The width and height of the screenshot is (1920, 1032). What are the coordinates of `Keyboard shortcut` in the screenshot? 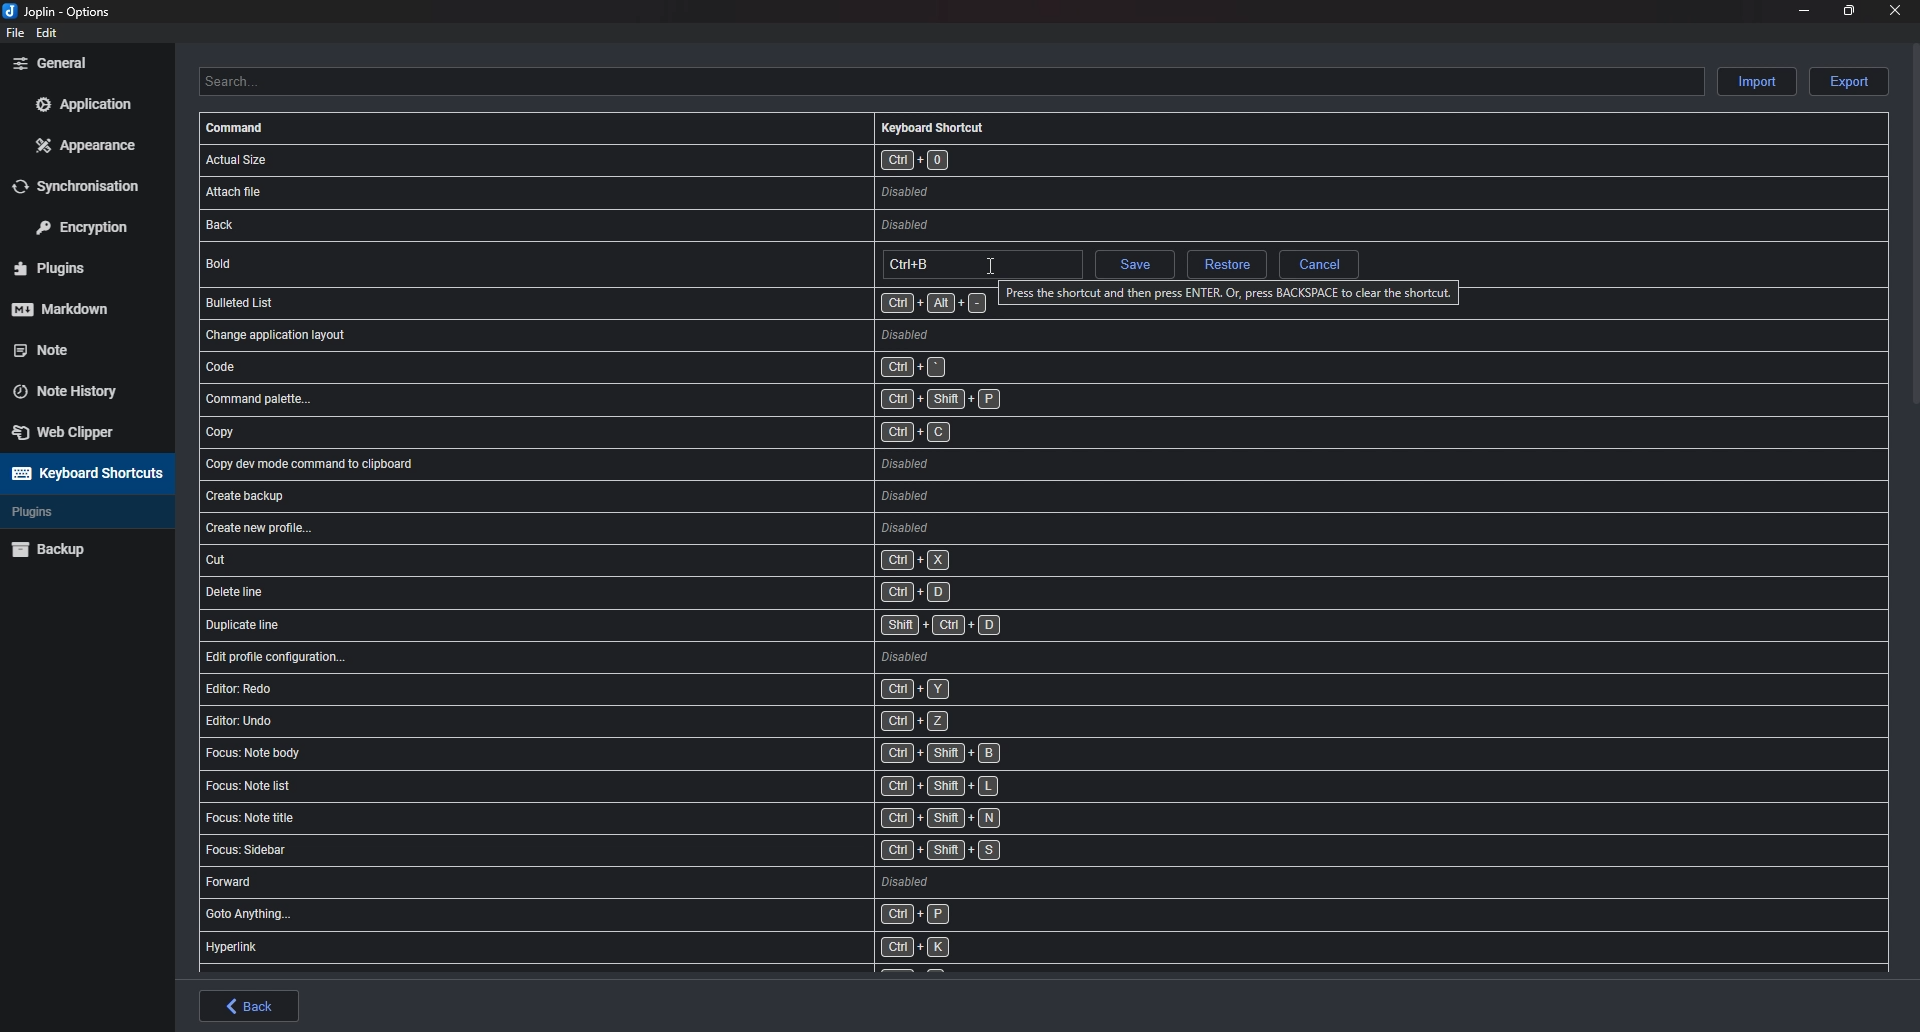 It's located at (933, 127).